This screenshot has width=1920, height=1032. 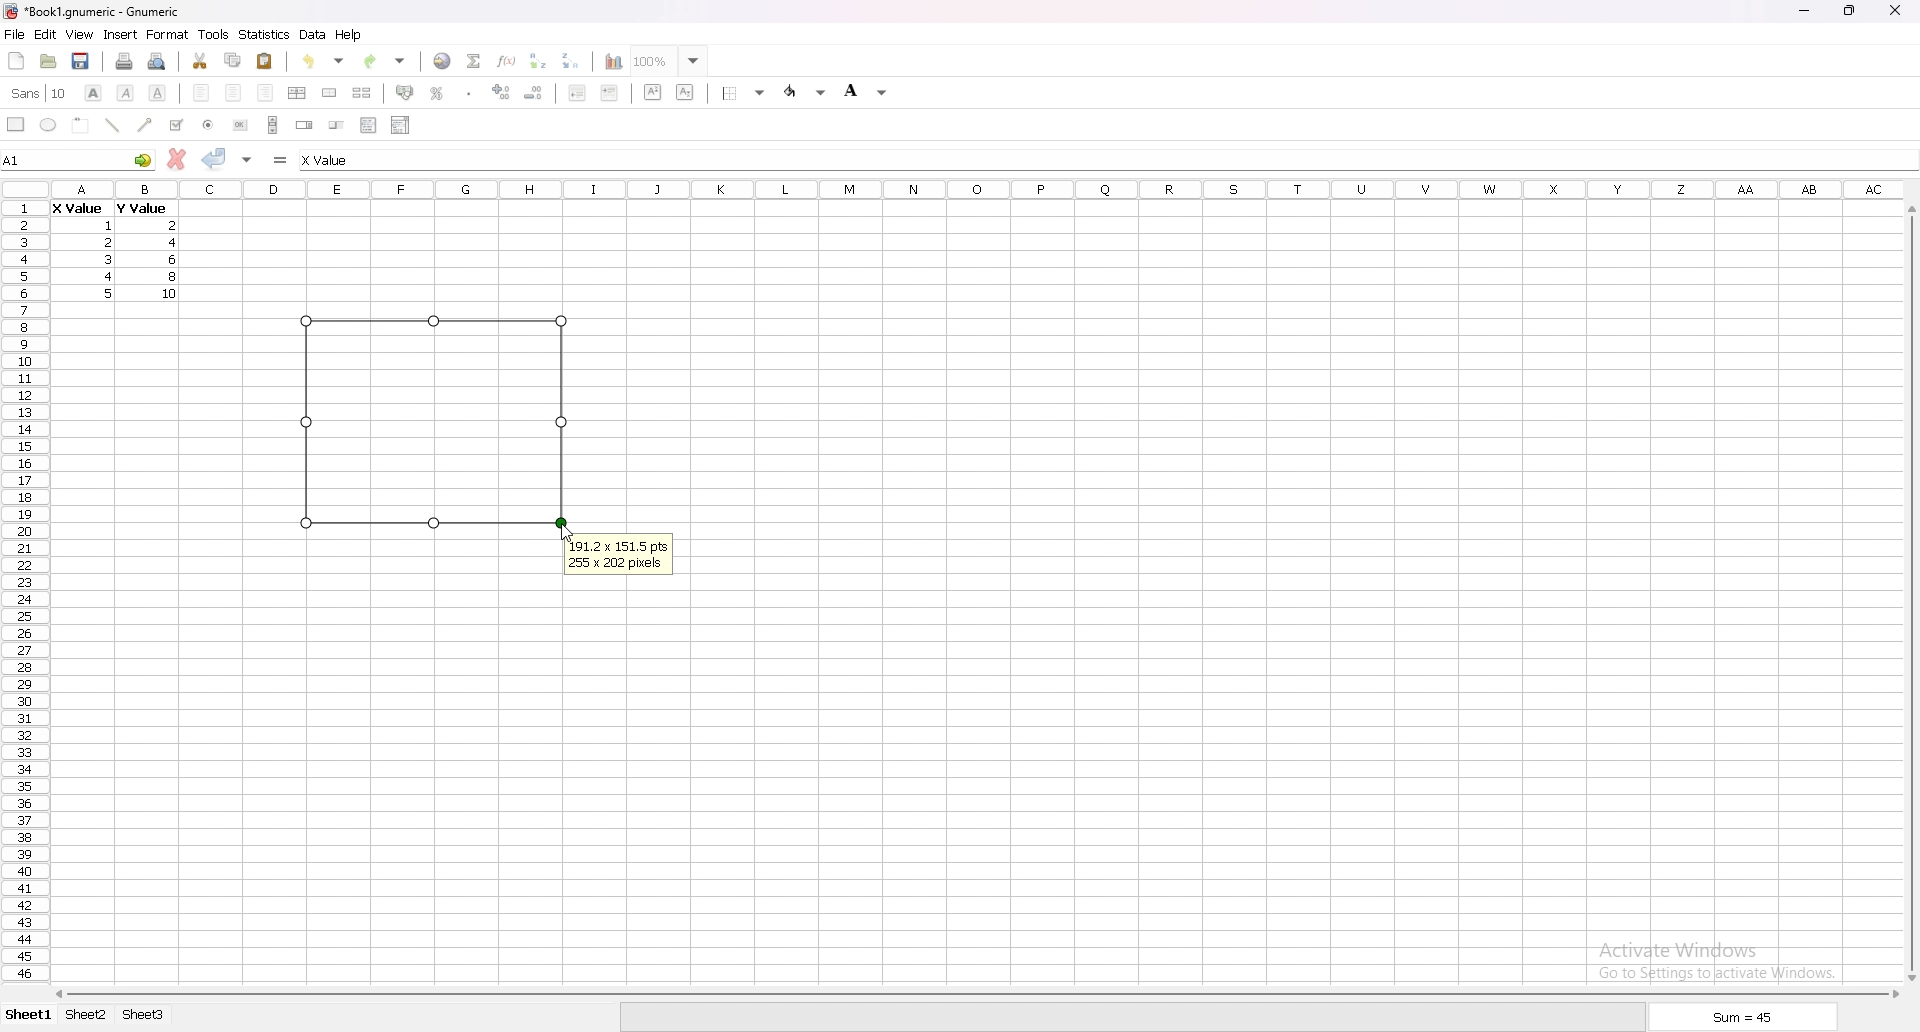 What do you see at coordinates (249, 158) in the screenshot?
I see `accept change in multple cell` at bounding box center [249, 158].